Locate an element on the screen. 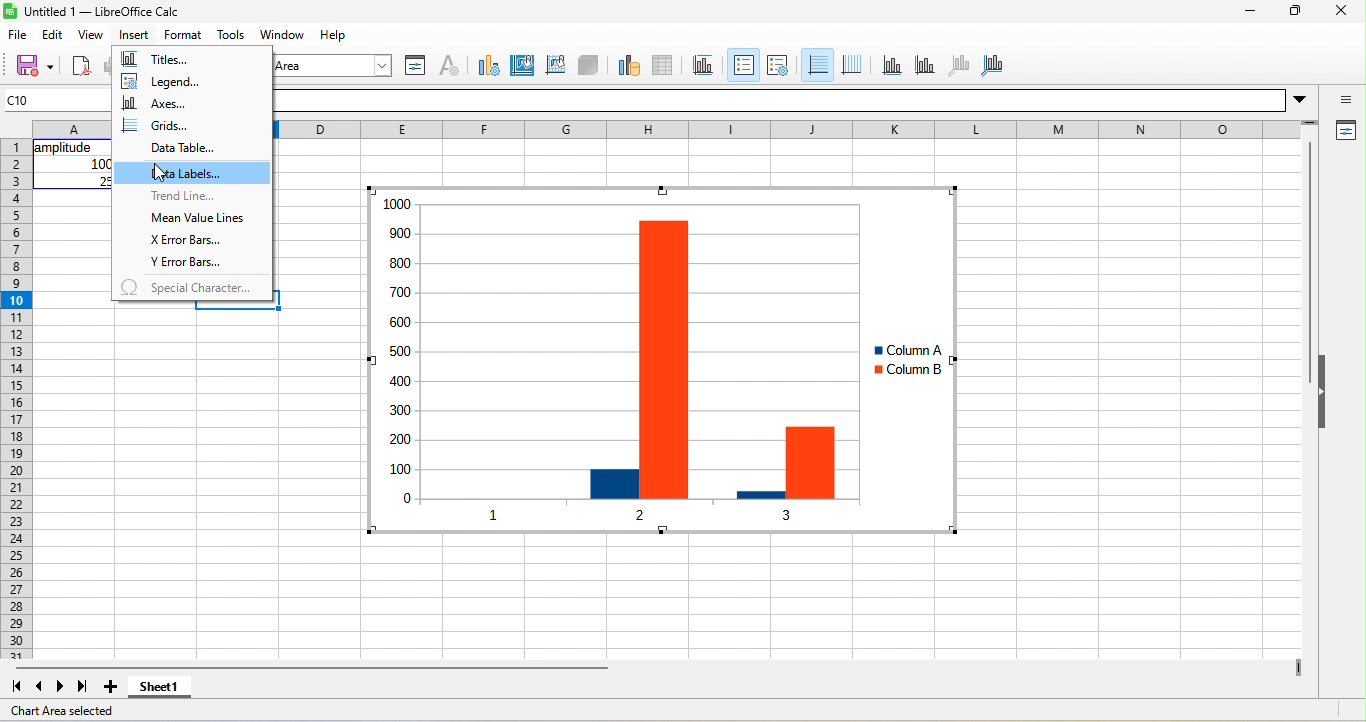 The image size is (1366, 722). view is located at coordinates (91, 37).